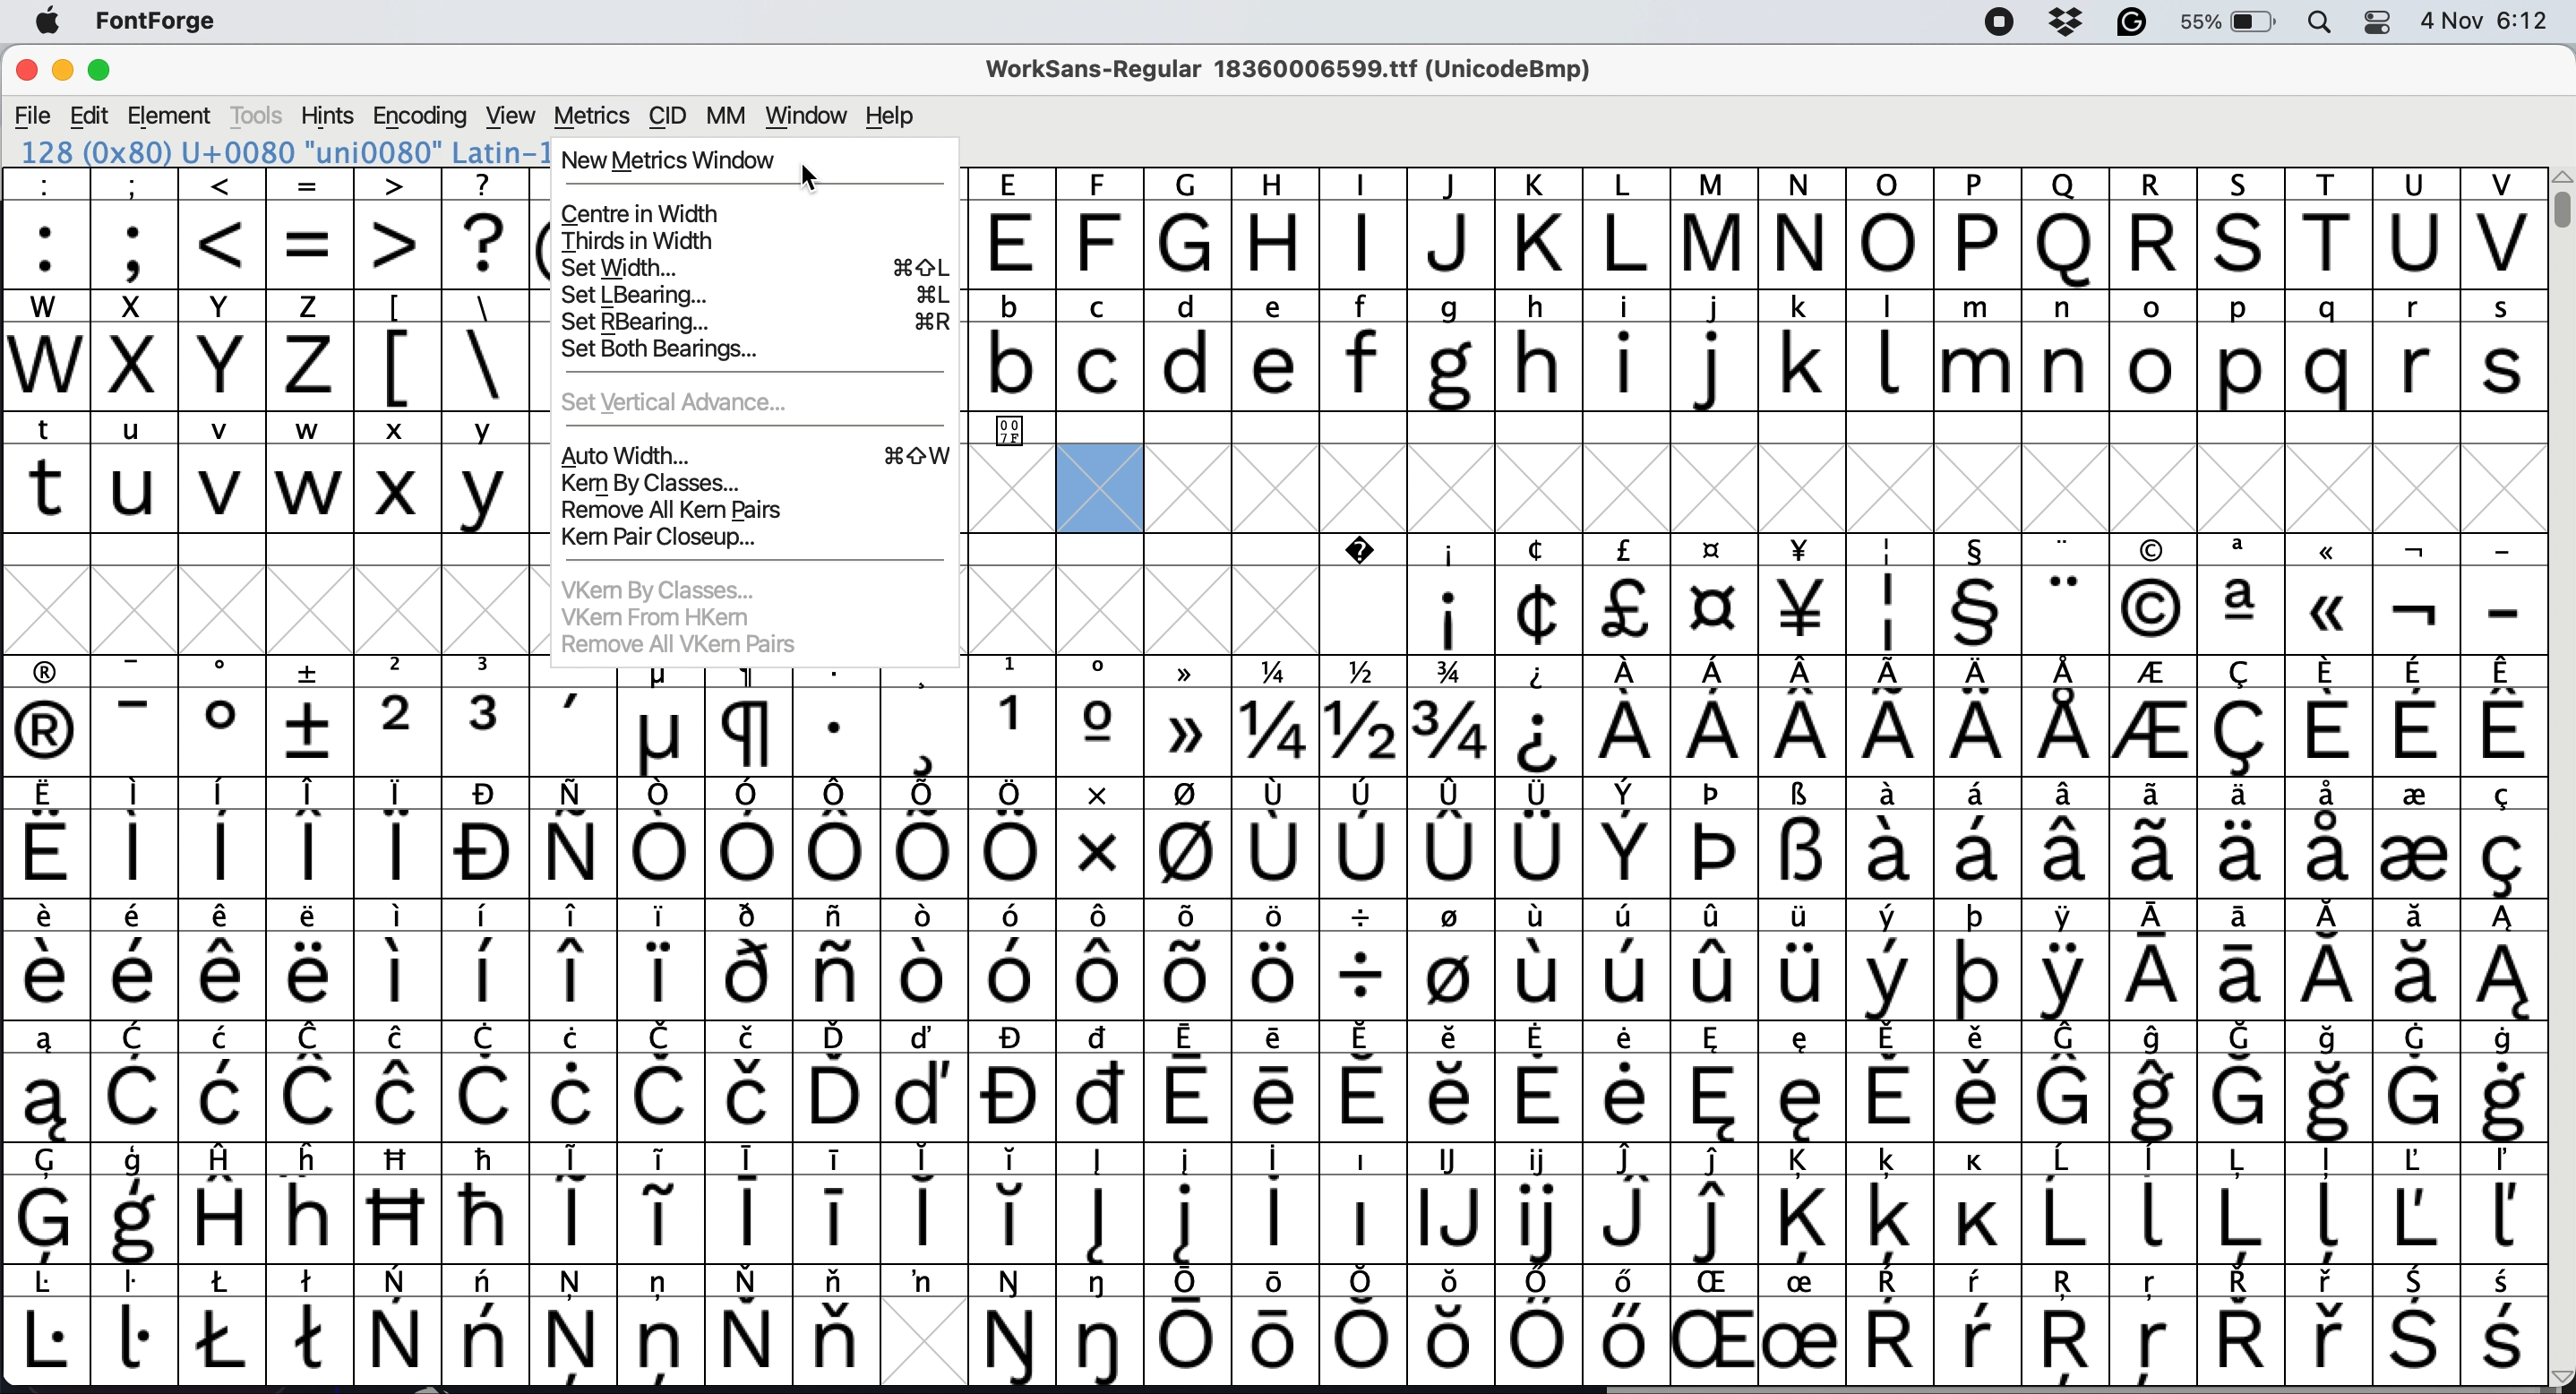 The image size is (2576, 1394). I want to click on special characters, so click(1985, 608).